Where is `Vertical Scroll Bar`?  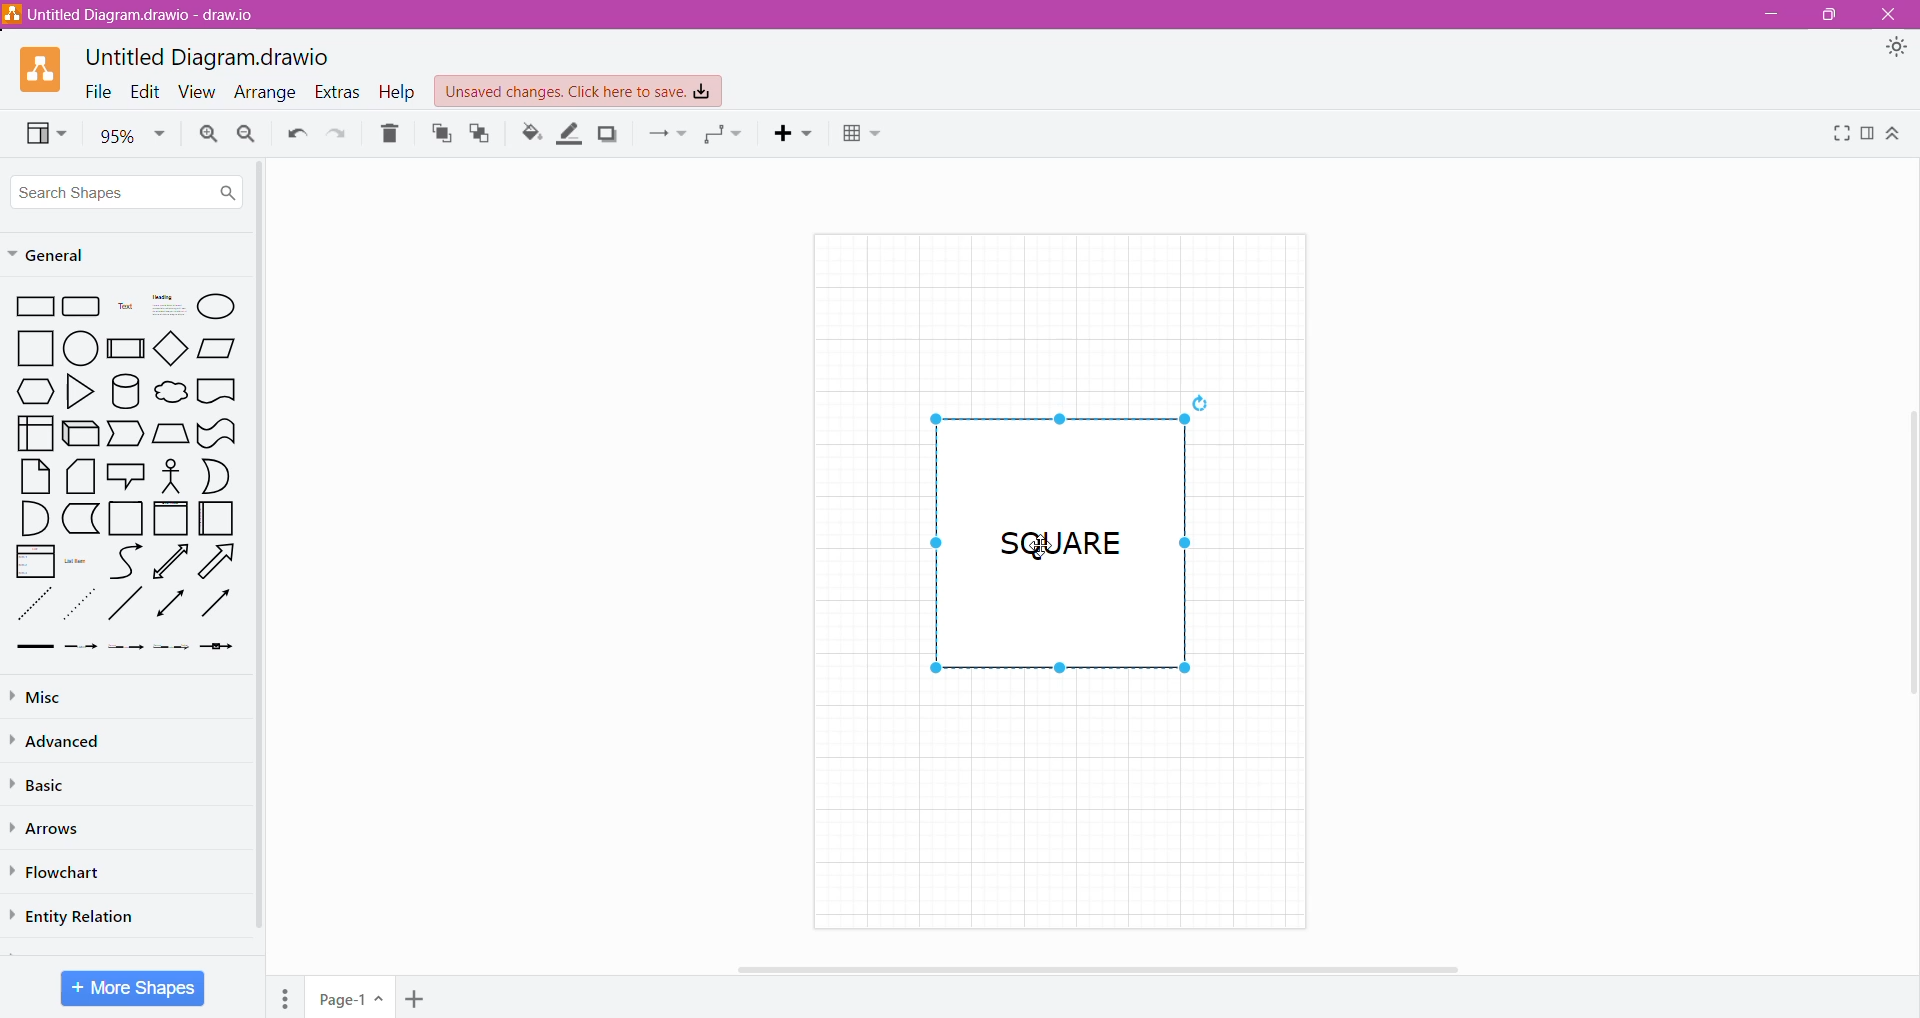 Vertical Scroll Bar is located at coordinates (259, 545).